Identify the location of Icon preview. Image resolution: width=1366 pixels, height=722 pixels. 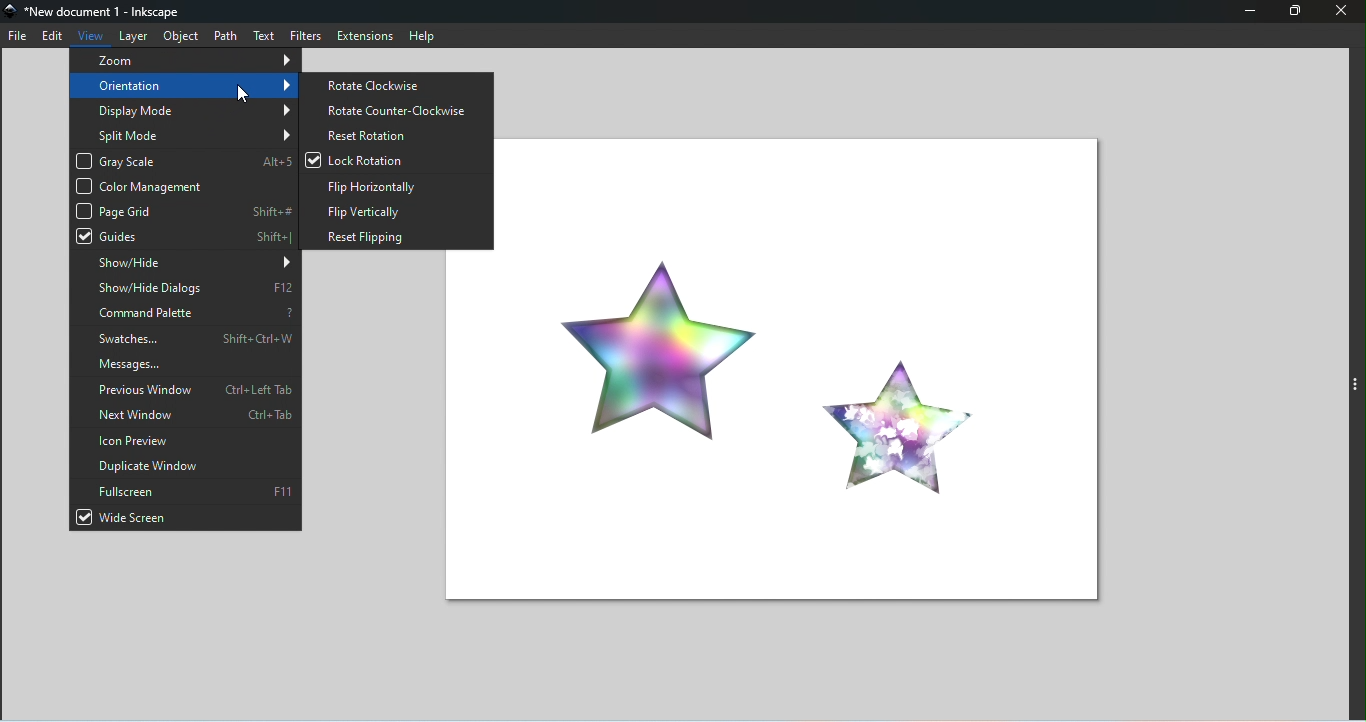
(183, 442).